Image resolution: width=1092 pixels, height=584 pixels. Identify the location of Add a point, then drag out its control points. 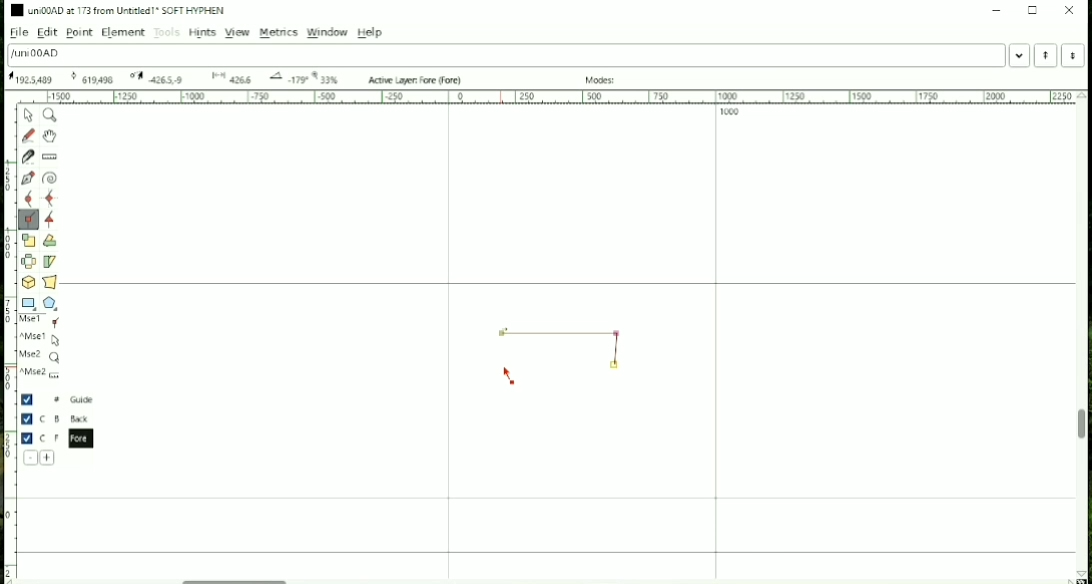
(29, 178).